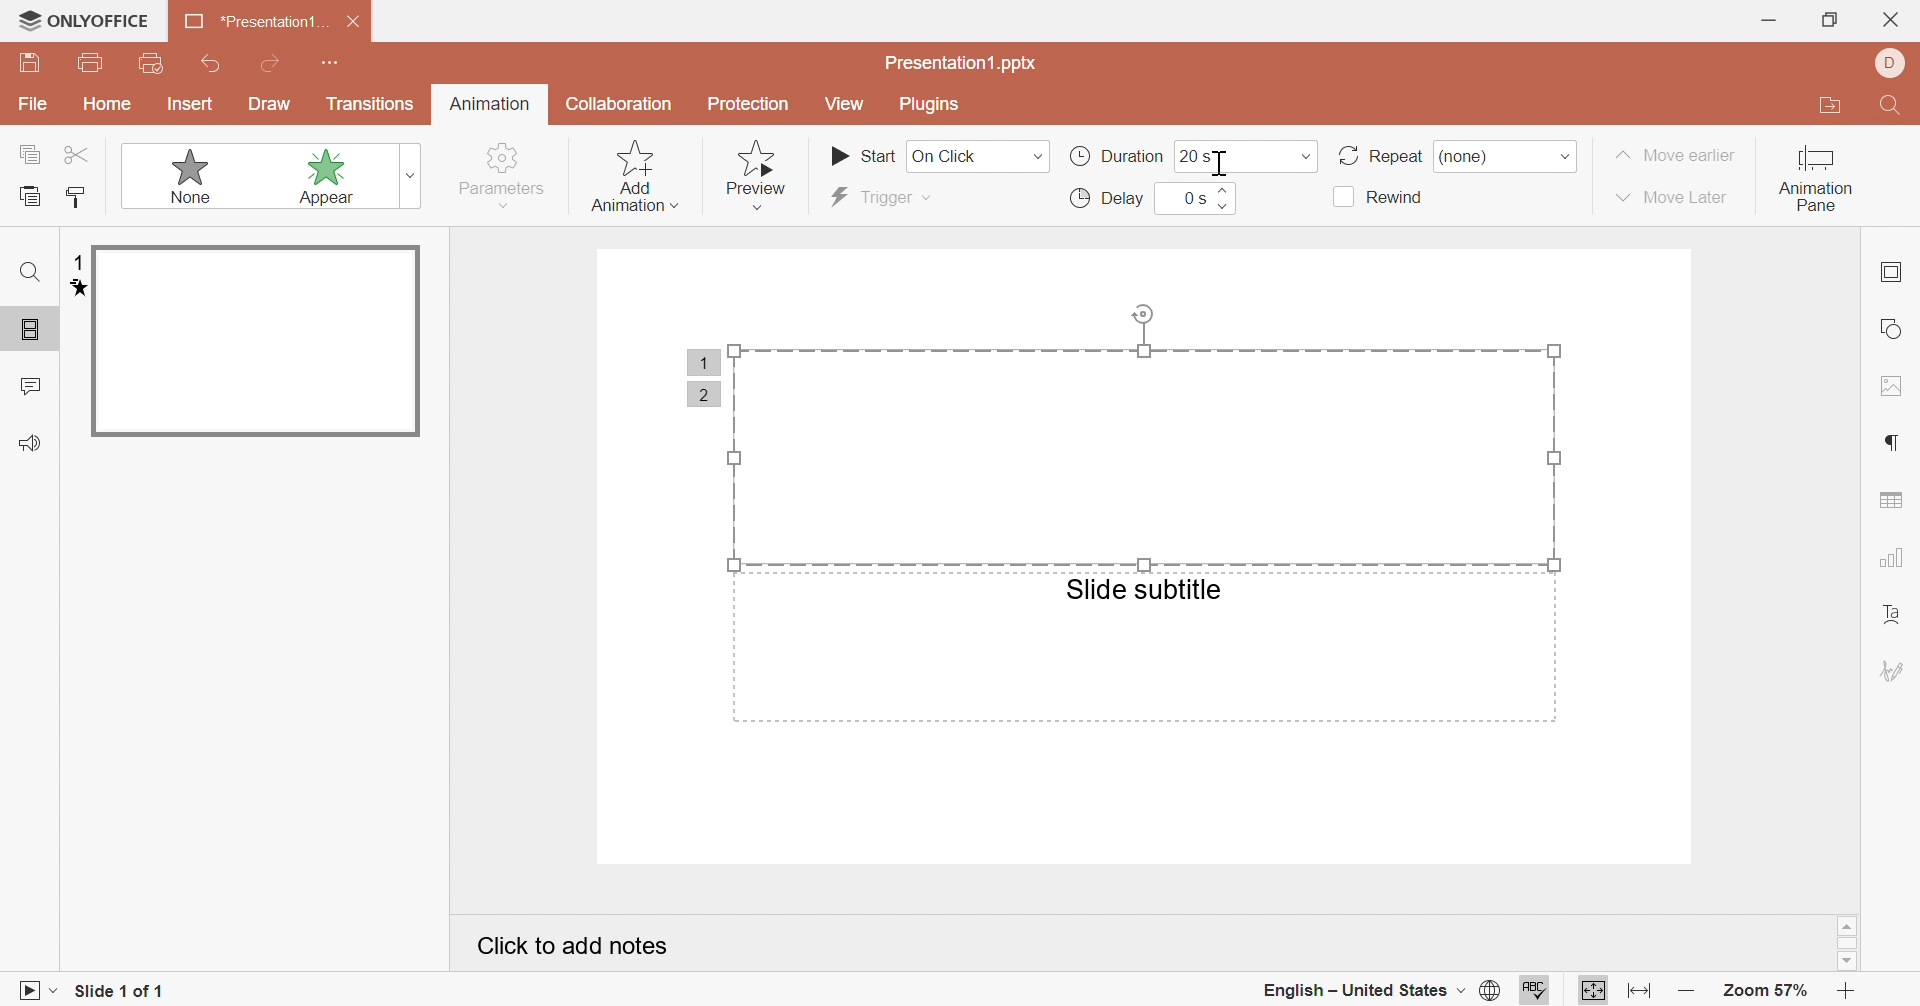 Image resolution: width=1920 pixels, height=1006 pixels. What do you see at coordinates (1850, 992) in the screenshot?
I see `zoom in` at bounding box center [1850, 992].